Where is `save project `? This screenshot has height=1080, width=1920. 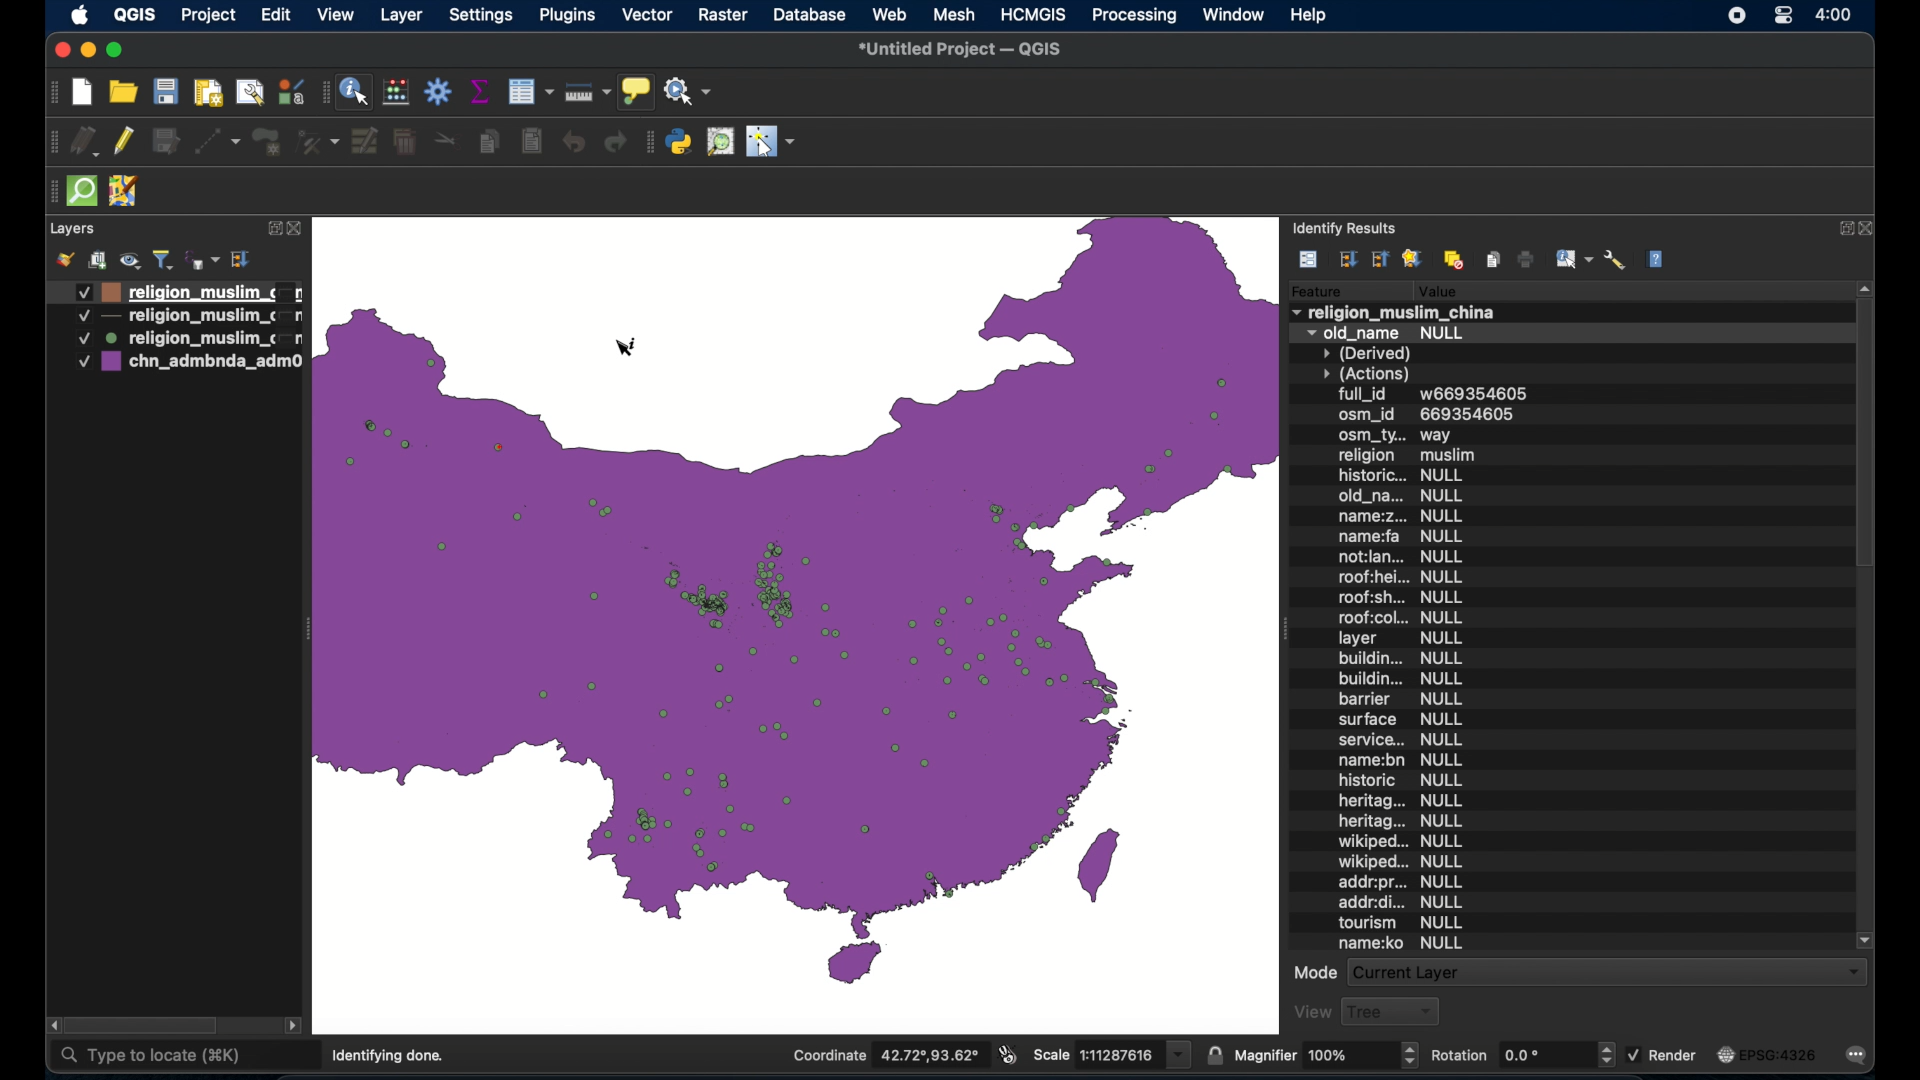 save project  is located at coordinates (164, 91).